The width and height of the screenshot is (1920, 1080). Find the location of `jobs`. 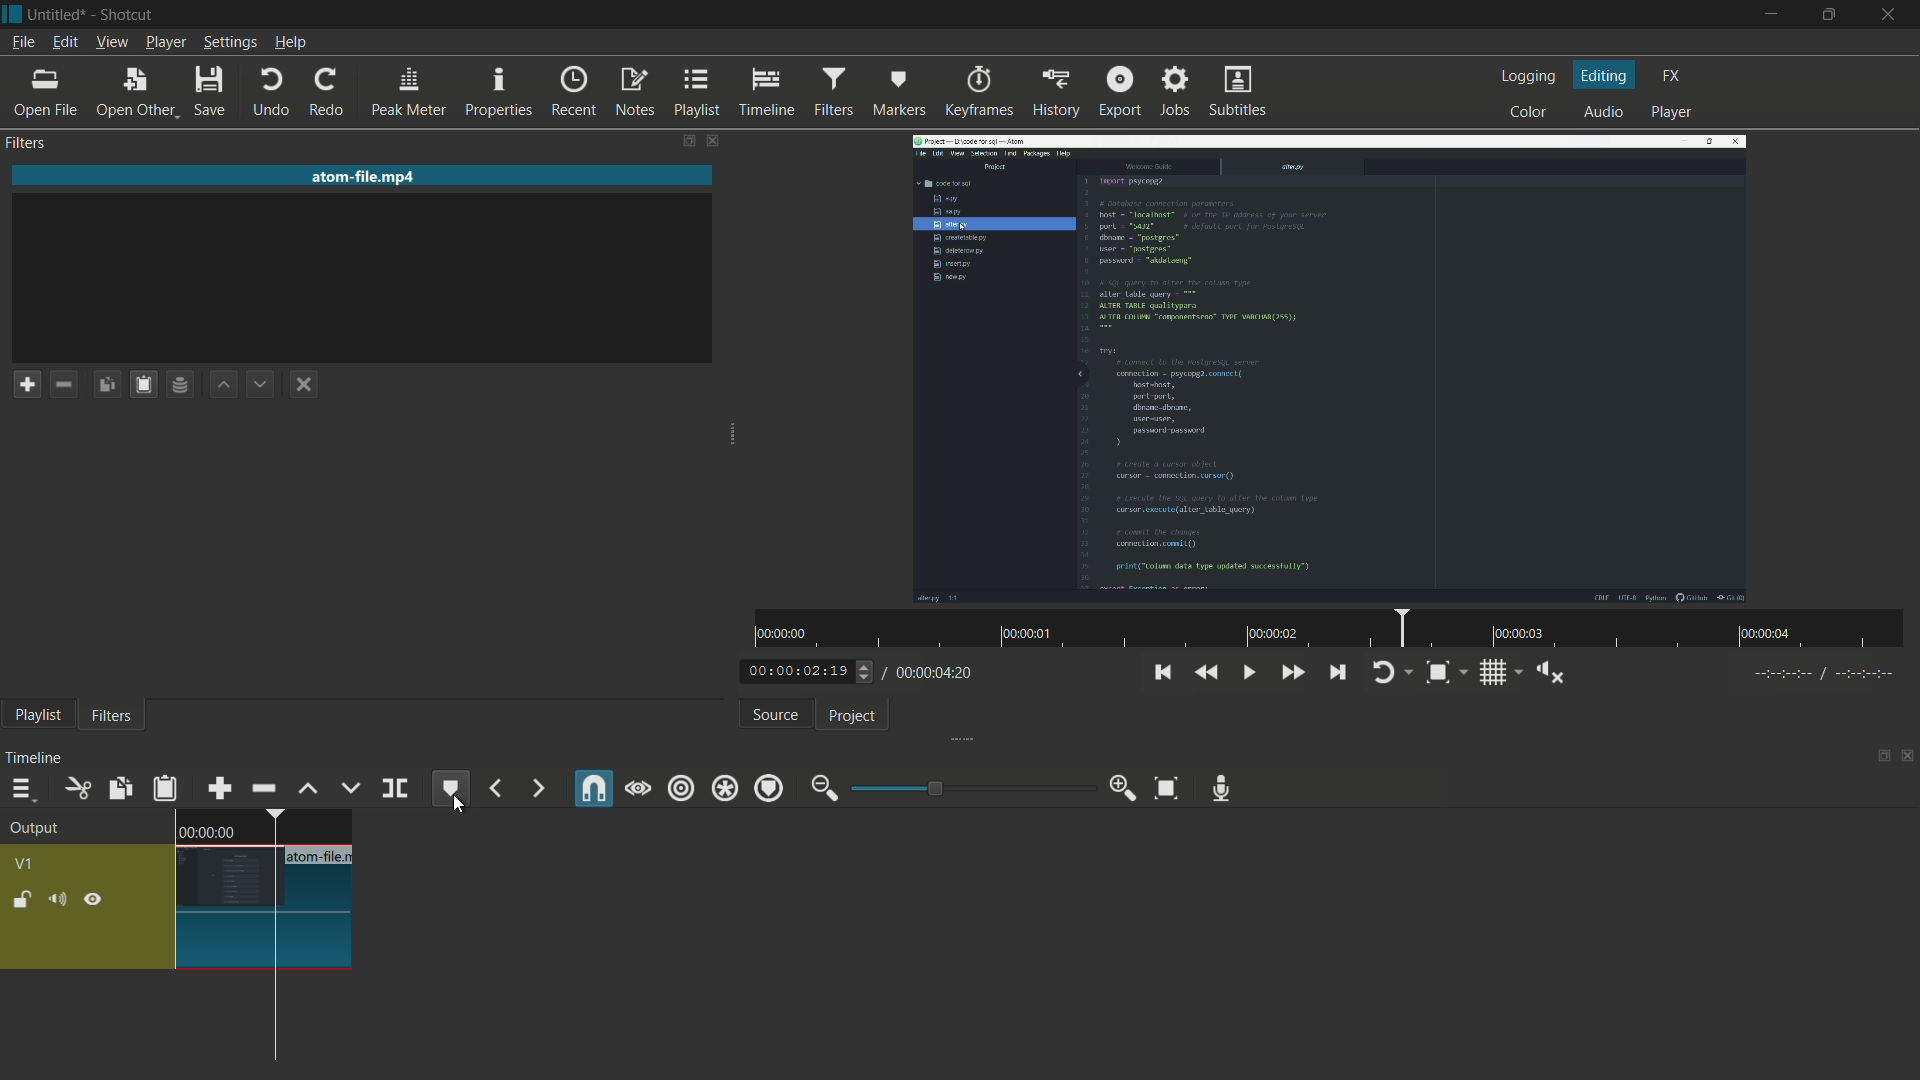

jobs is located at coordinates (1175, 91).